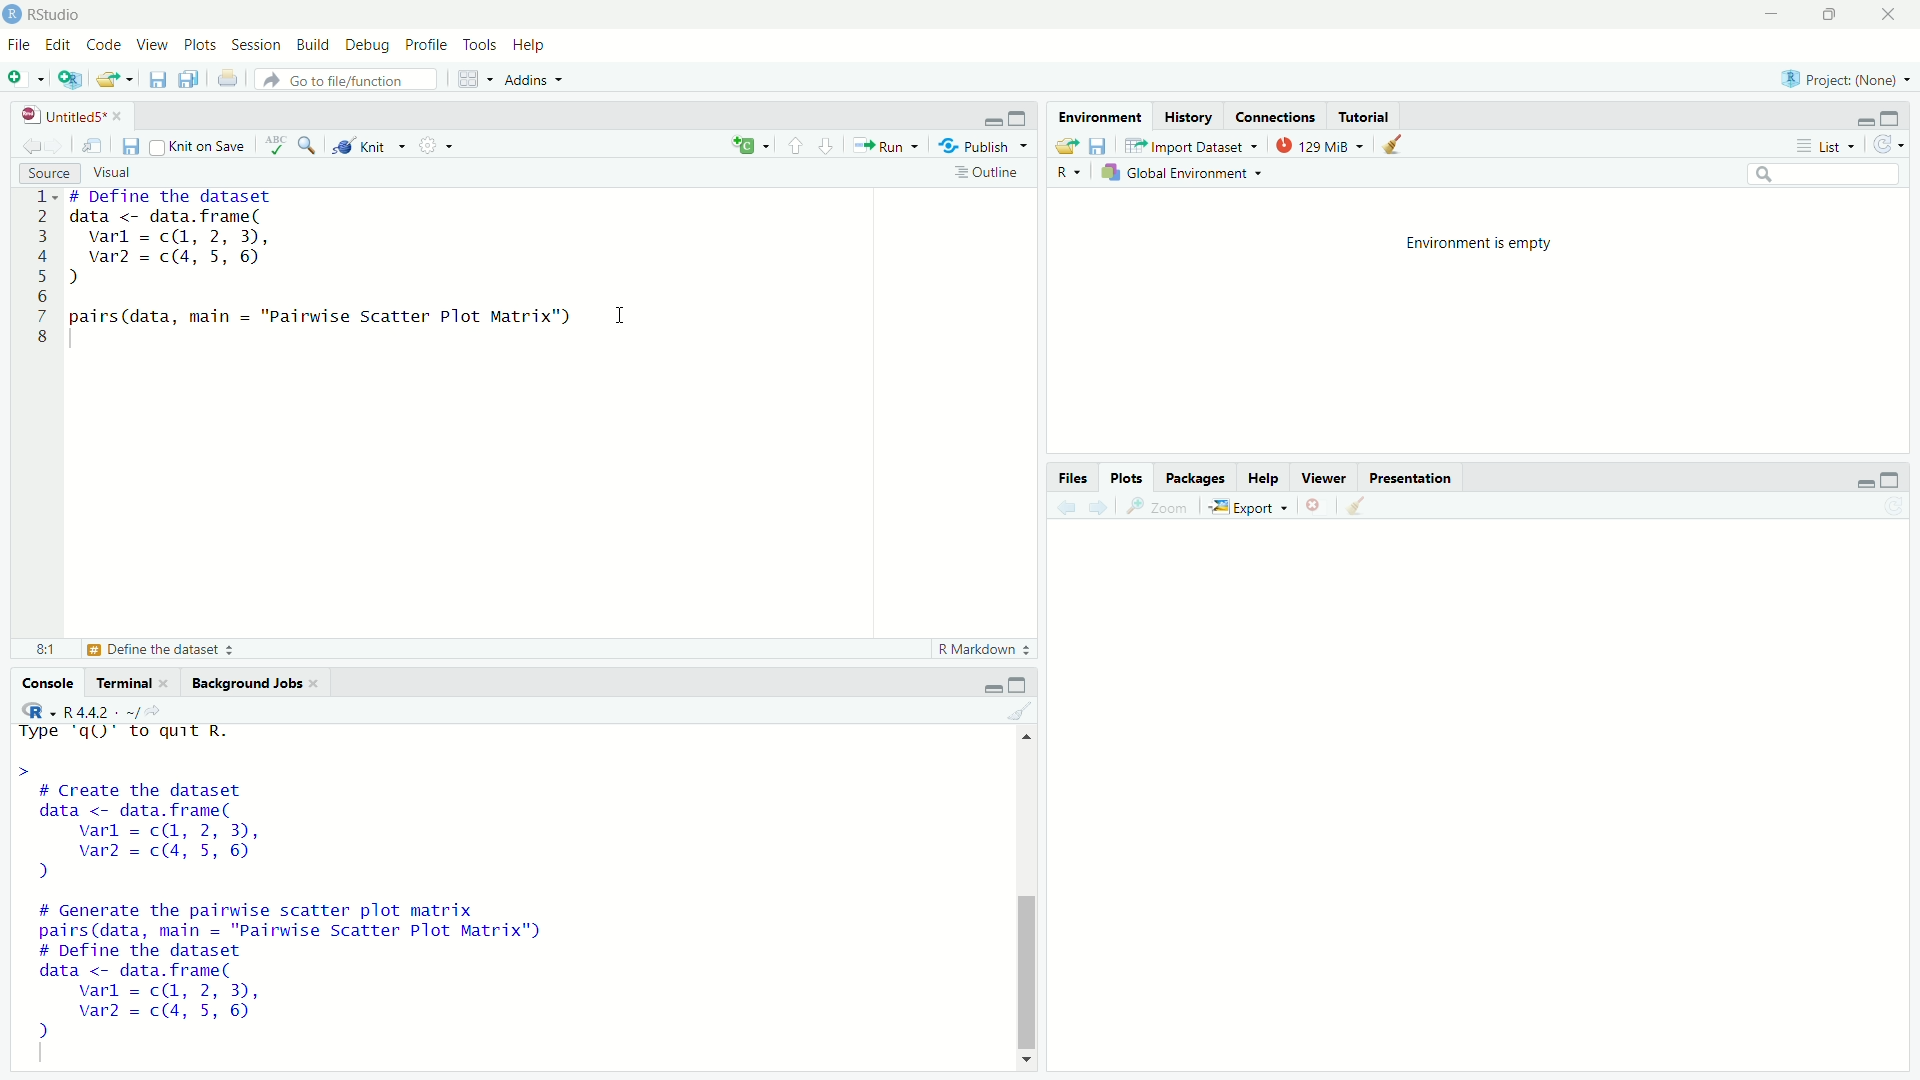  What do you see at coordinates (24, 76) in the screenshot?
I see `New File` at bounding box center [24, 76].